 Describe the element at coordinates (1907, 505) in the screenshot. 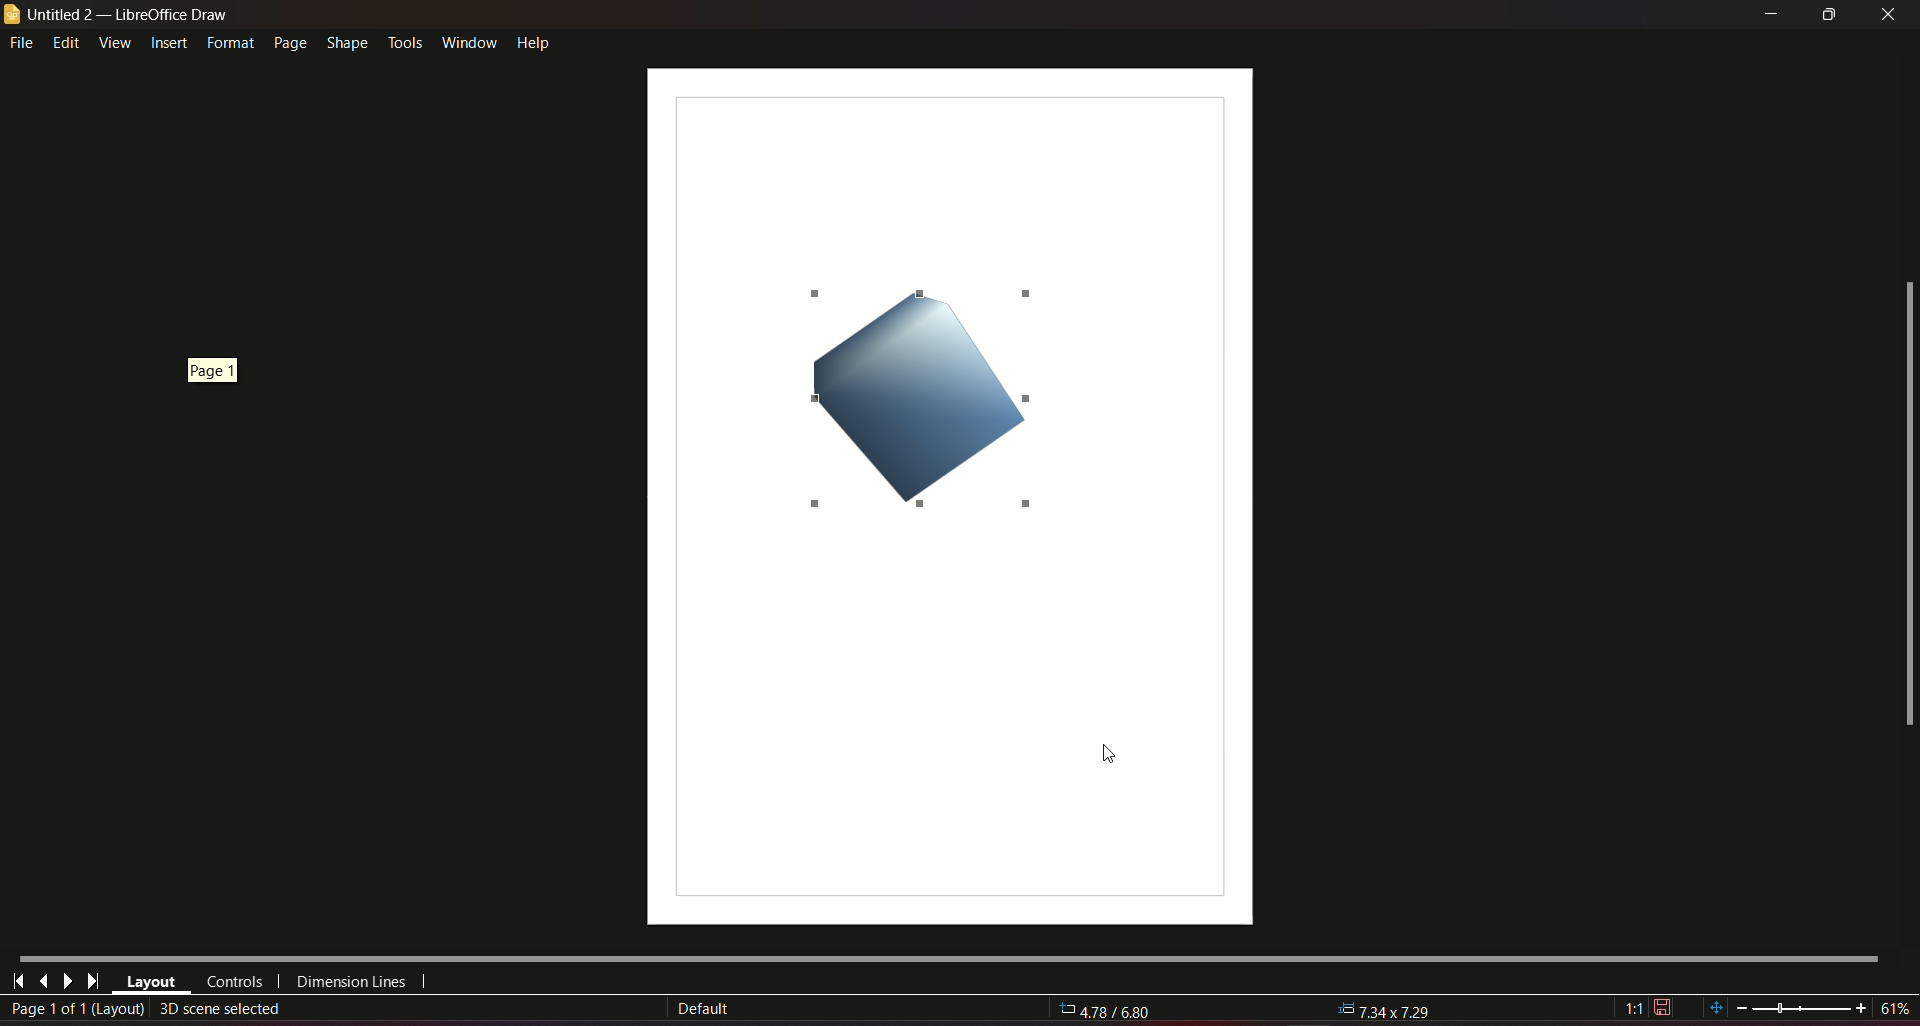

I see `scrollbar` at that location.